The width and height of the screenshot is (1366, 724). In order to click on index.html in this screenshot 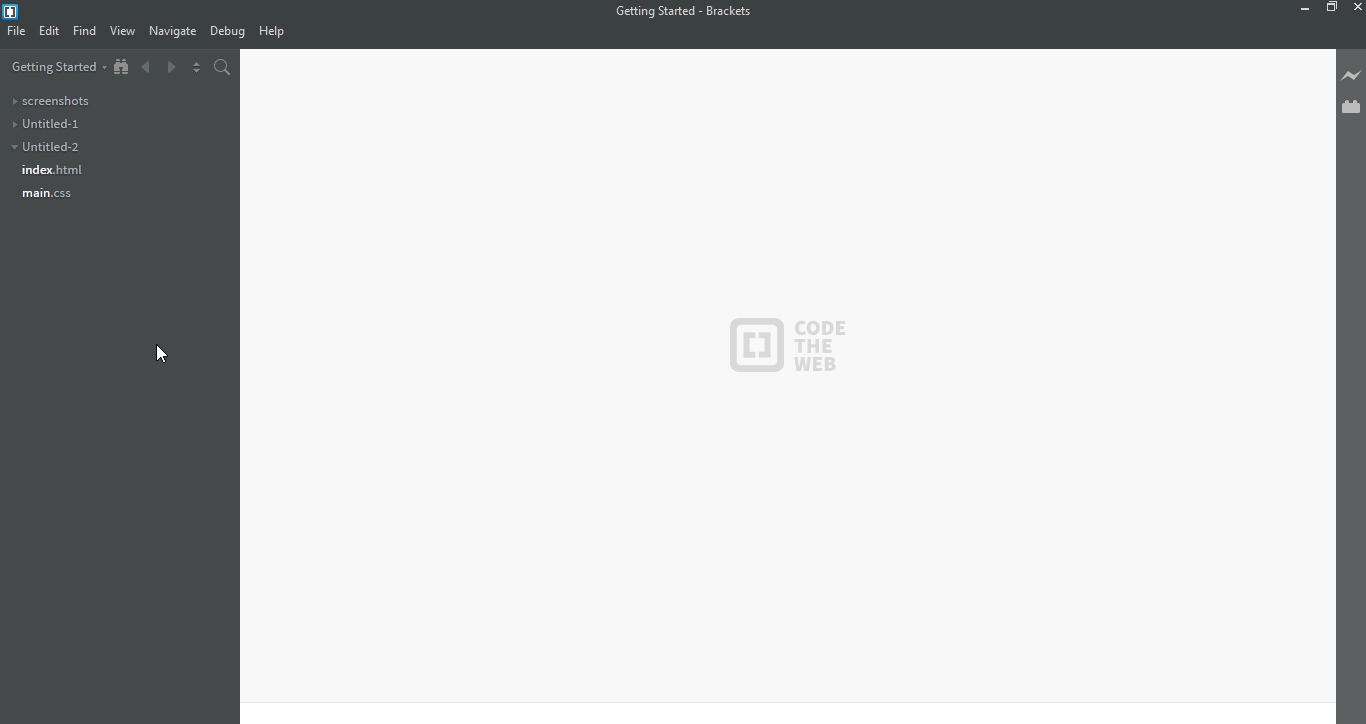, I will do `click(57, 171)`.